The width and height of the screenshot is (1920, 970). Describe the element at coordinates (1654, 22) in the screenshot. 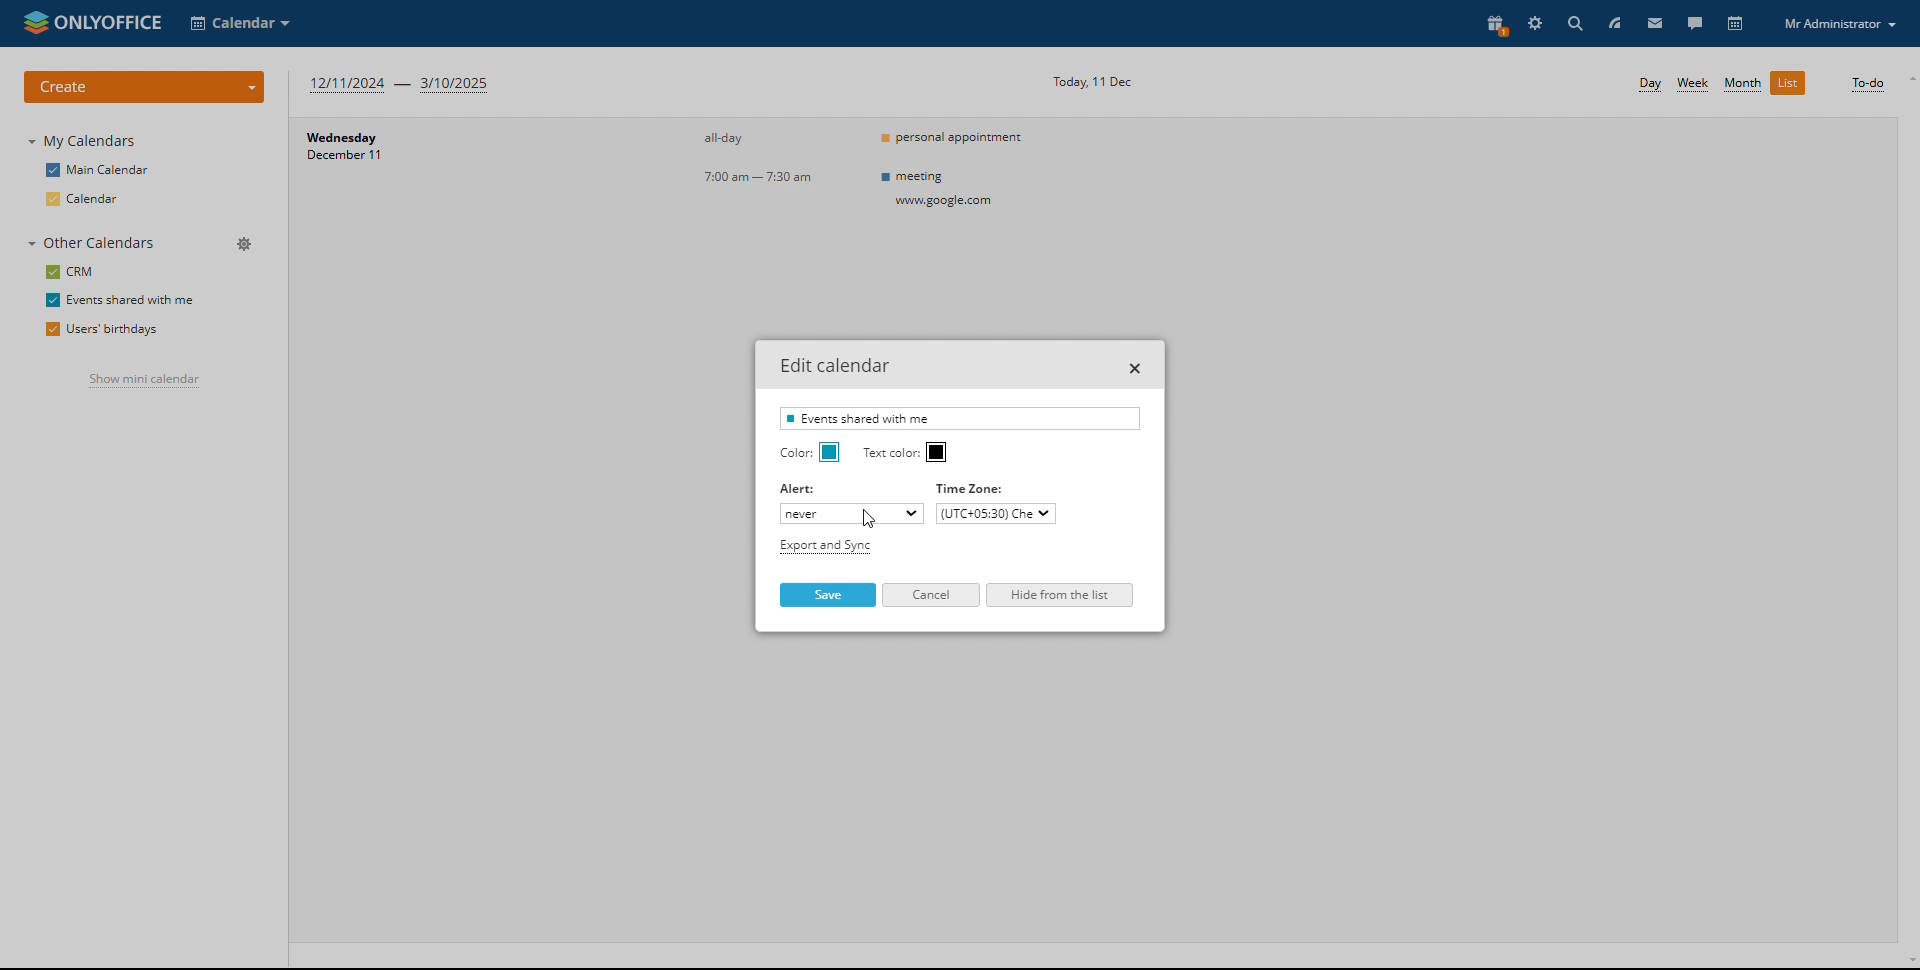

I see `mail` at that location.